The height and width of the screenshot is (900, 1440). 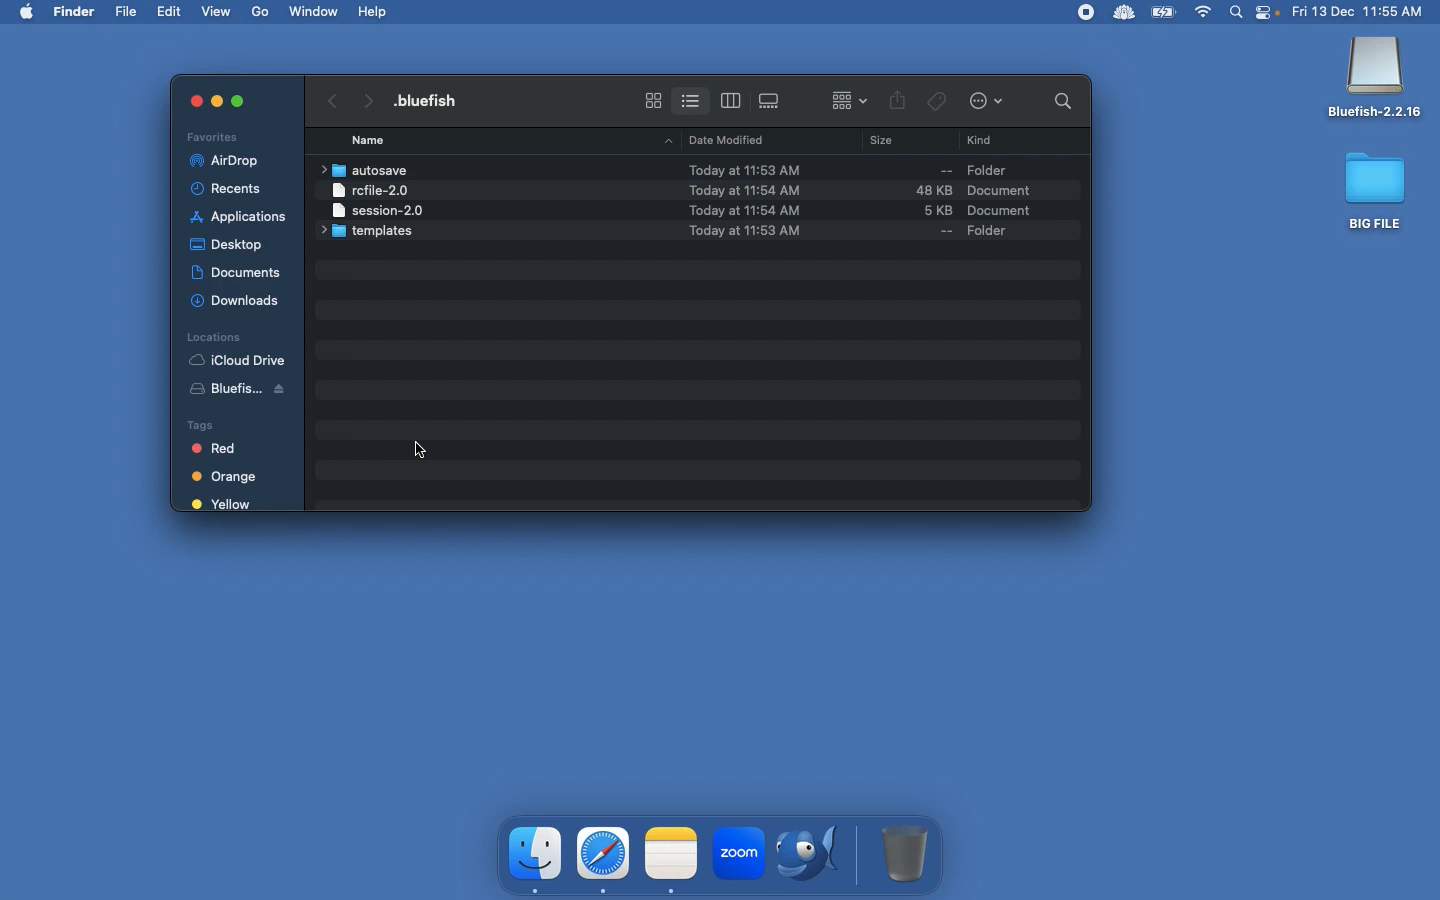 What do you see at coordinates (215, 136) in the screenshot?
I see `Favorites` at bounding box center [215, 136].